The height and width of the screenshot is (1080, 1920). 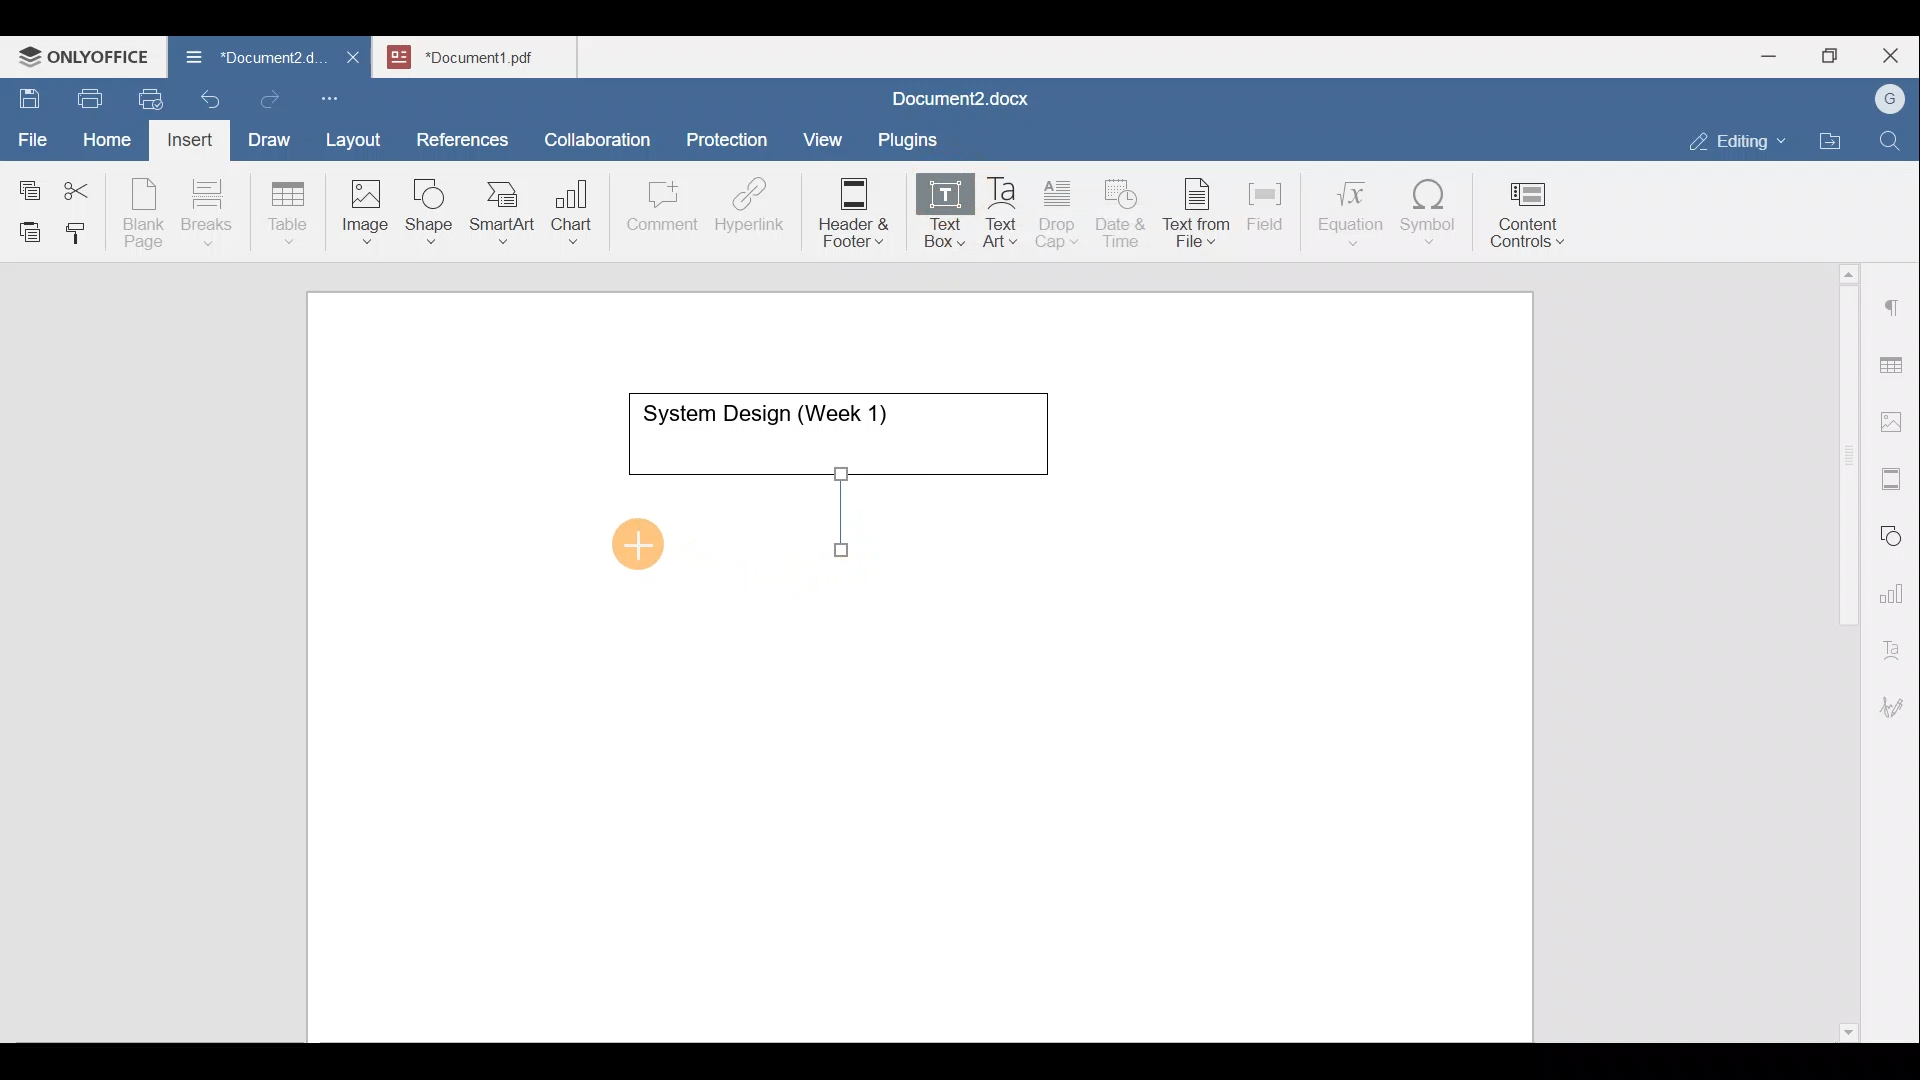 I want to click on Text box, so click(x=931, y=214).